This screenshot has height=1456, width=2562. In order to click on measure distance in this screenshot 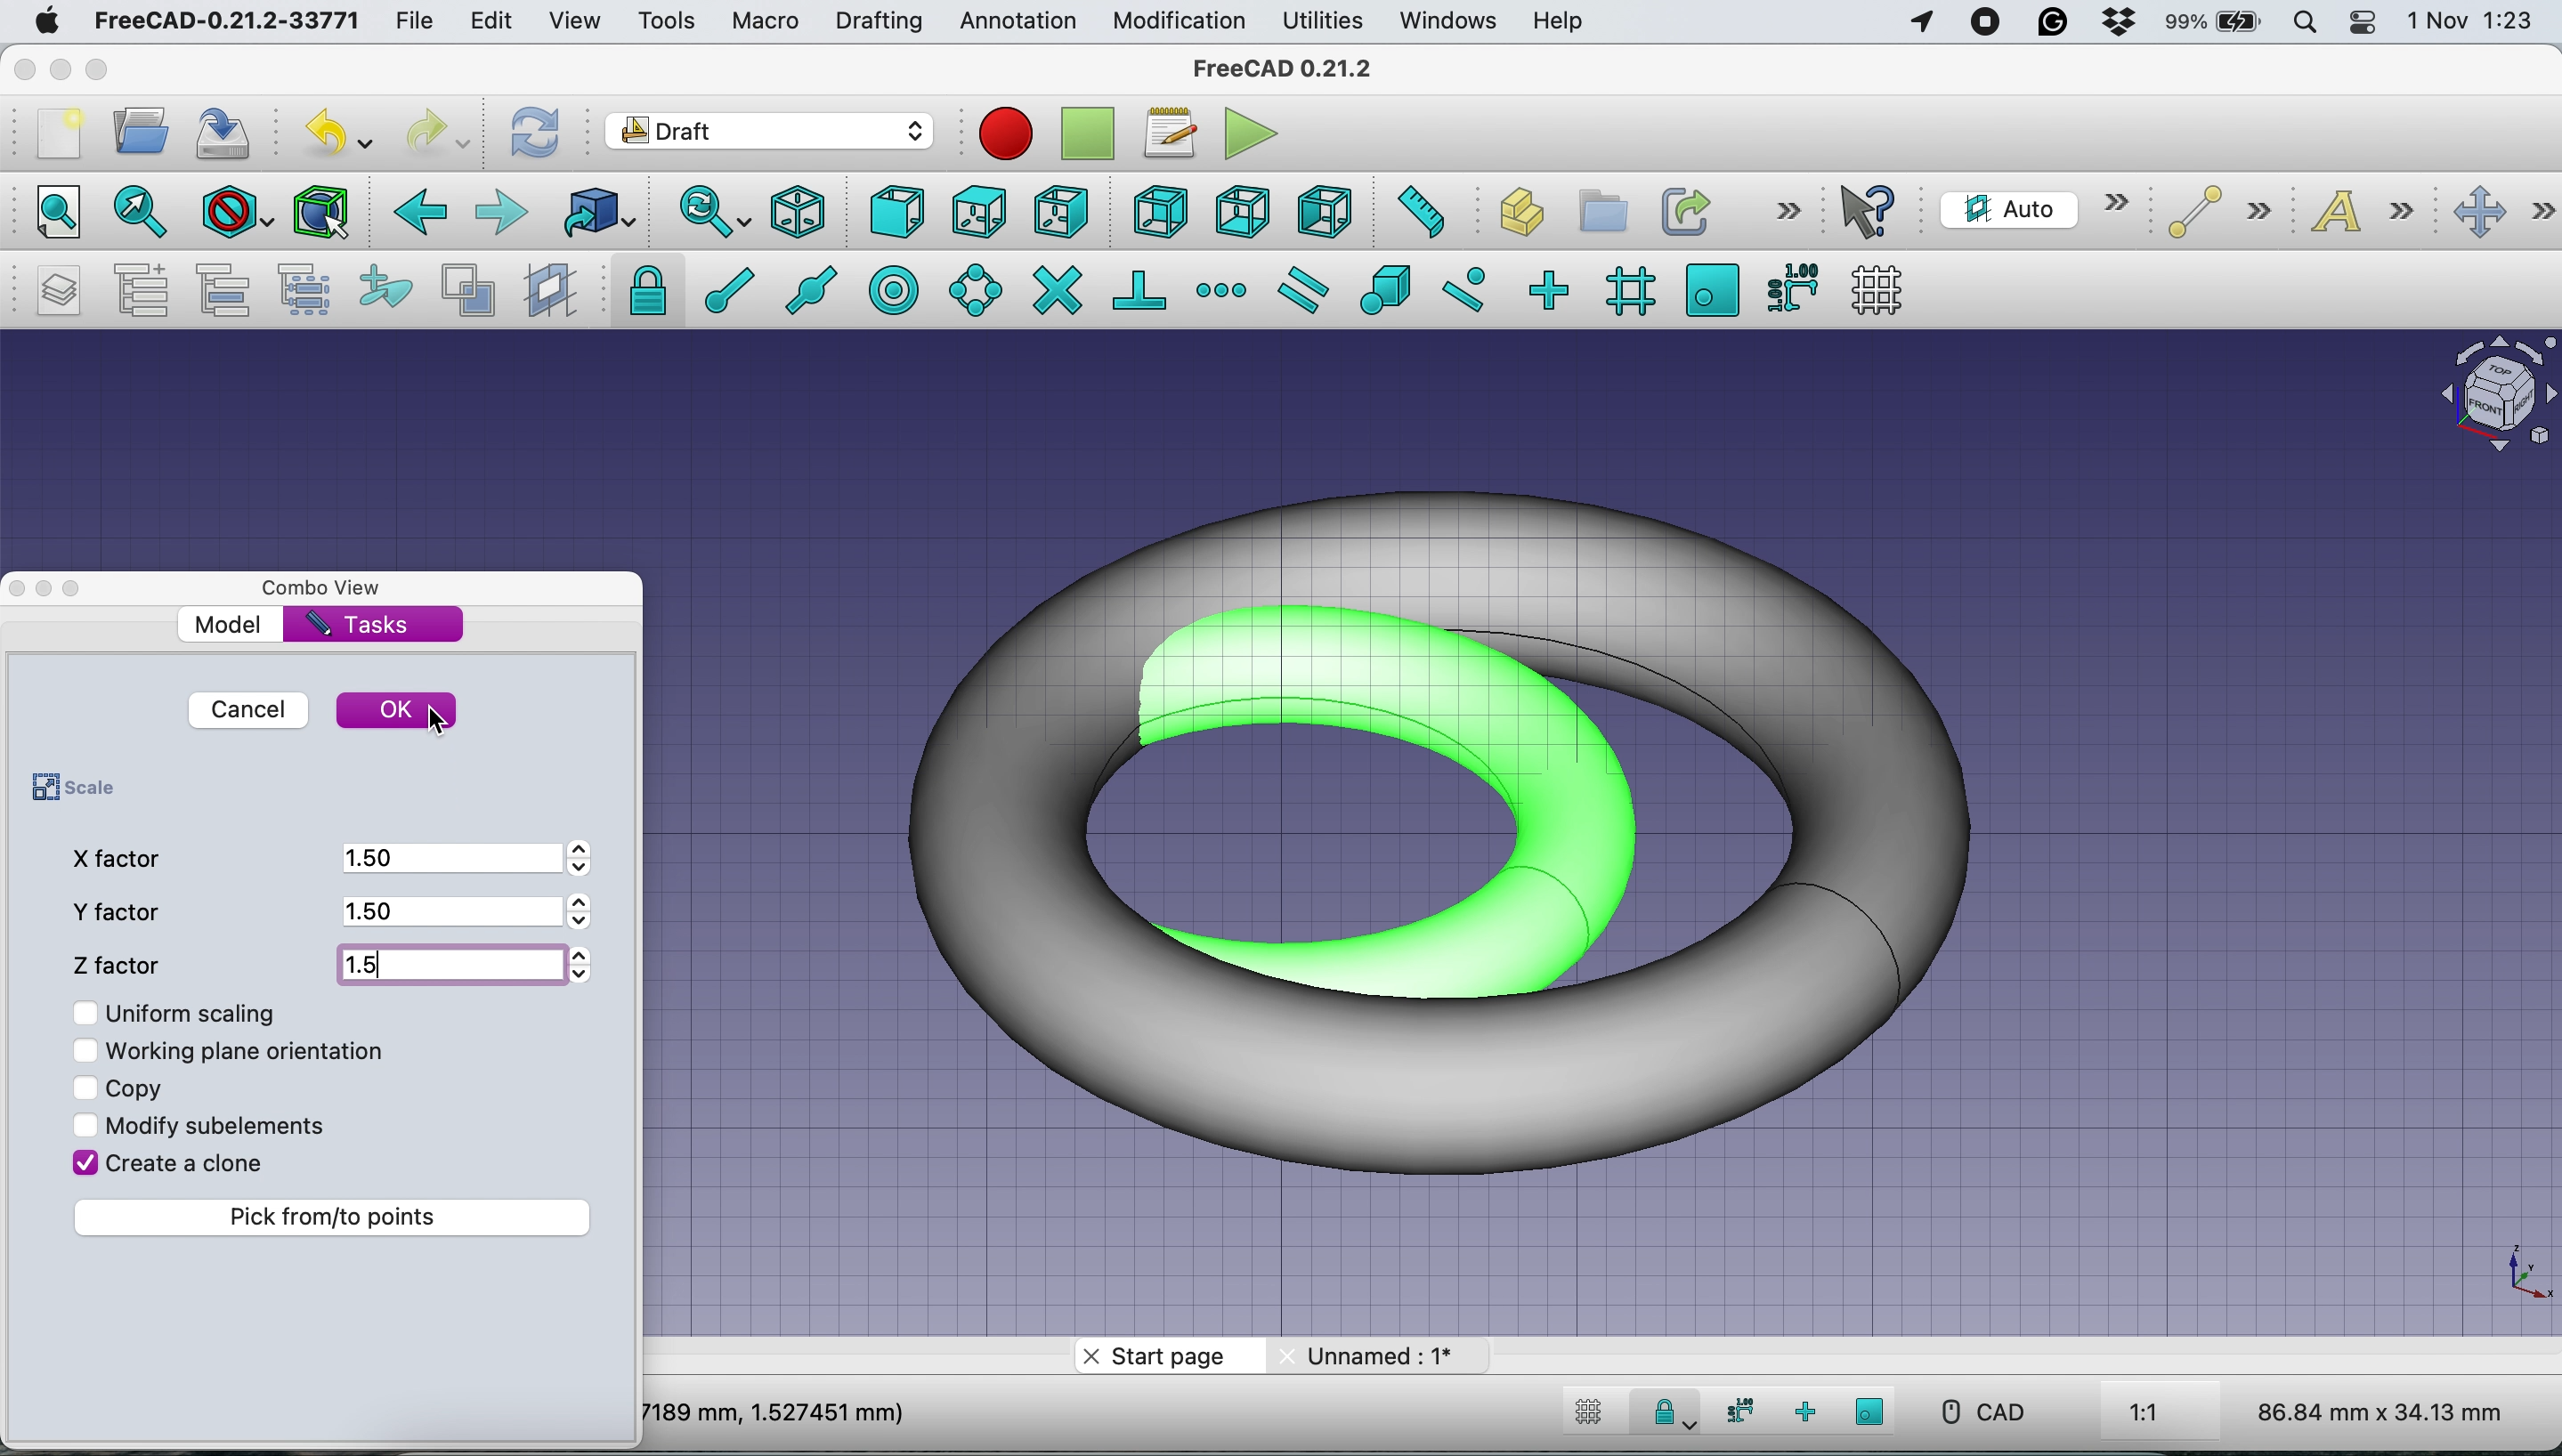, I will do `click(1418, 214)`.